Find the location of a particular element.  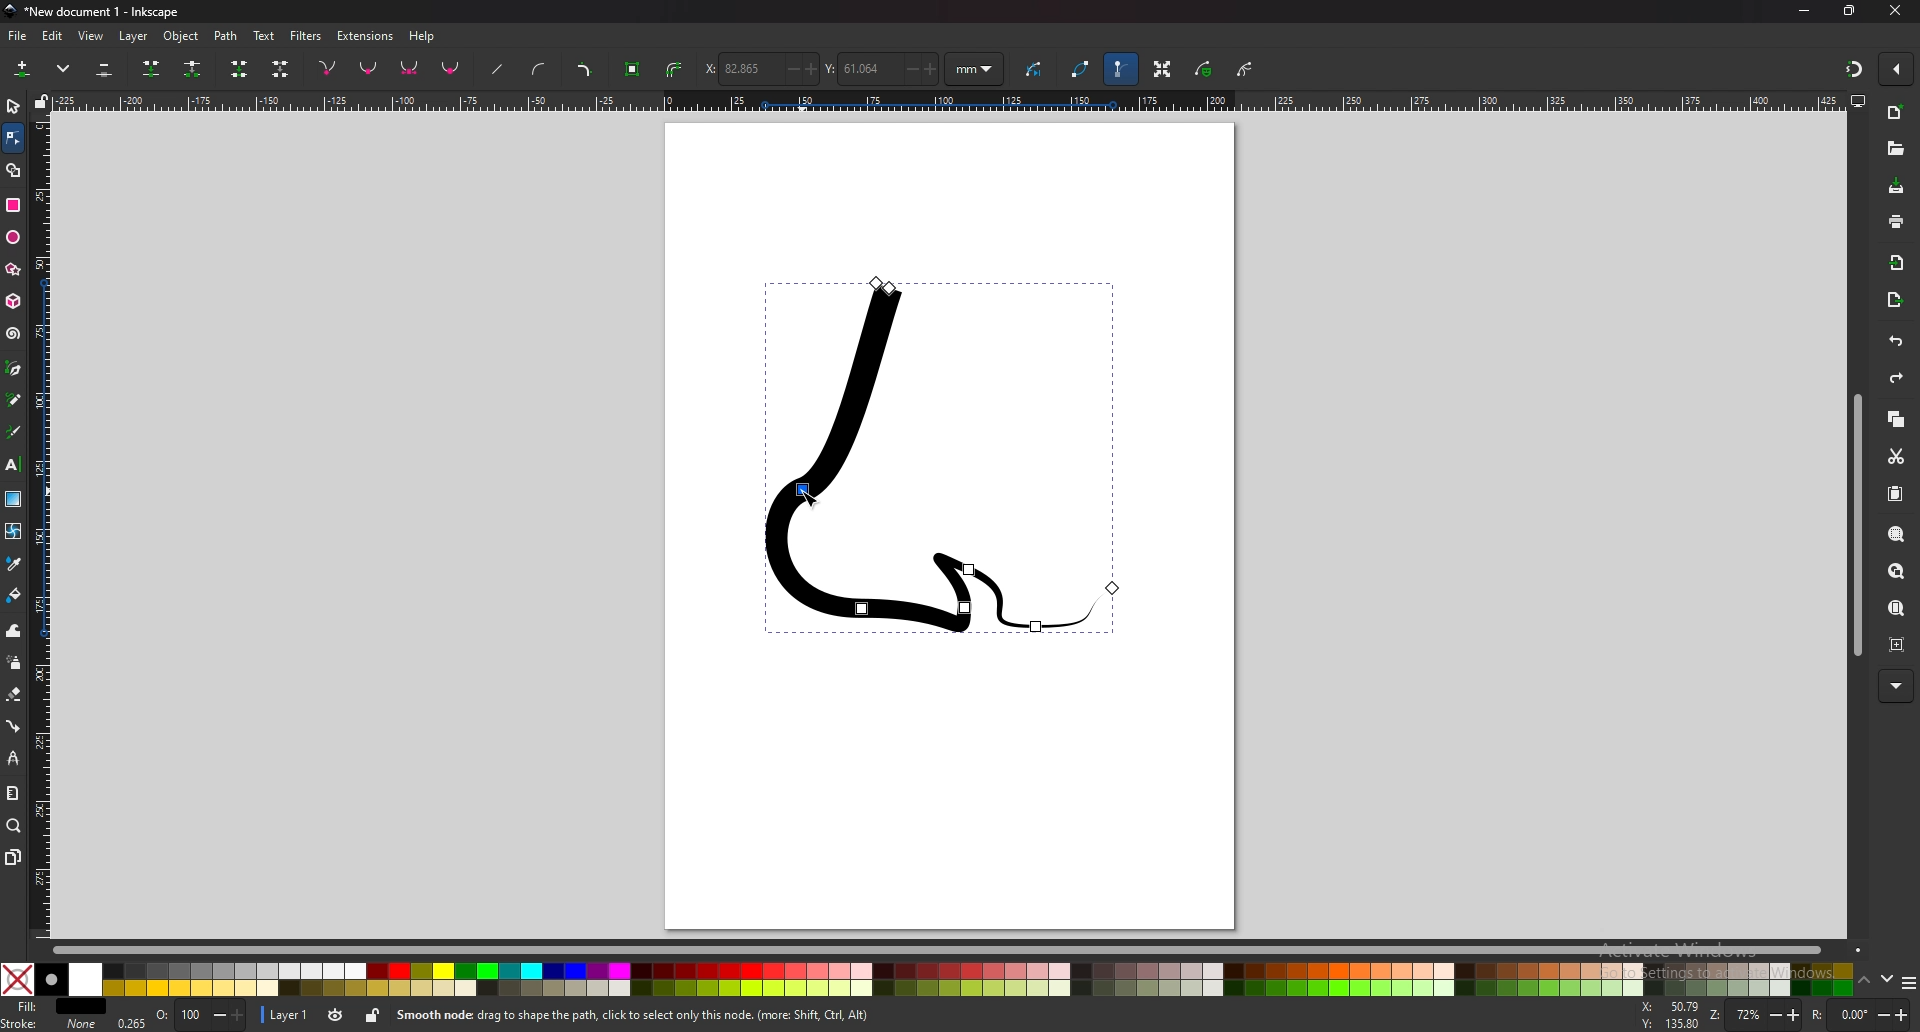

opacity is located at coordinates (184, 1016).